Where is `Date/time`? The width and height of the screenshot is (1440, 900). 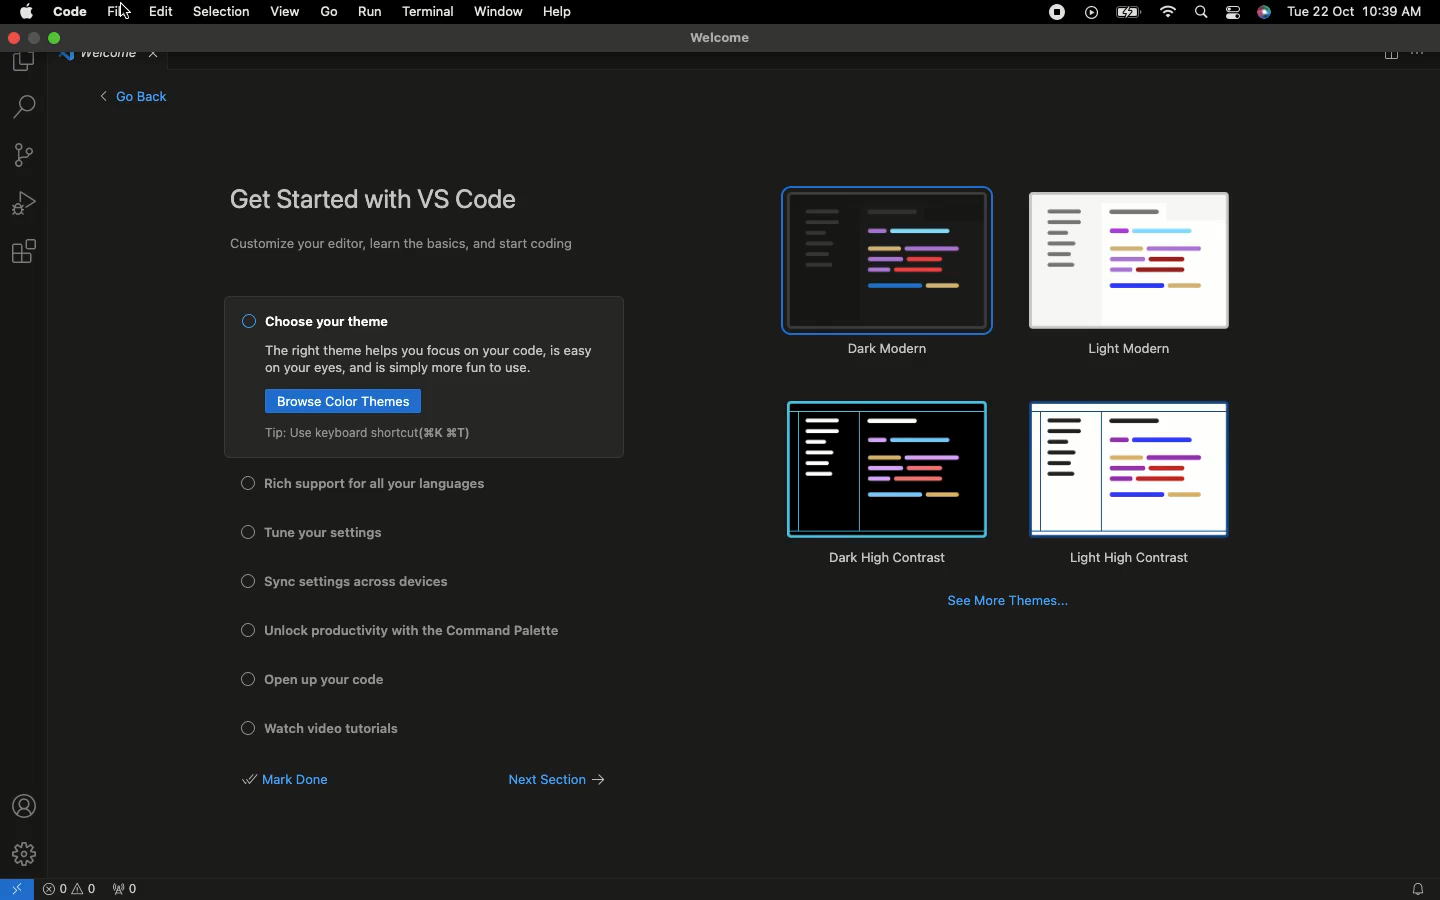 Date/time is located at coordinates (1355, 14).